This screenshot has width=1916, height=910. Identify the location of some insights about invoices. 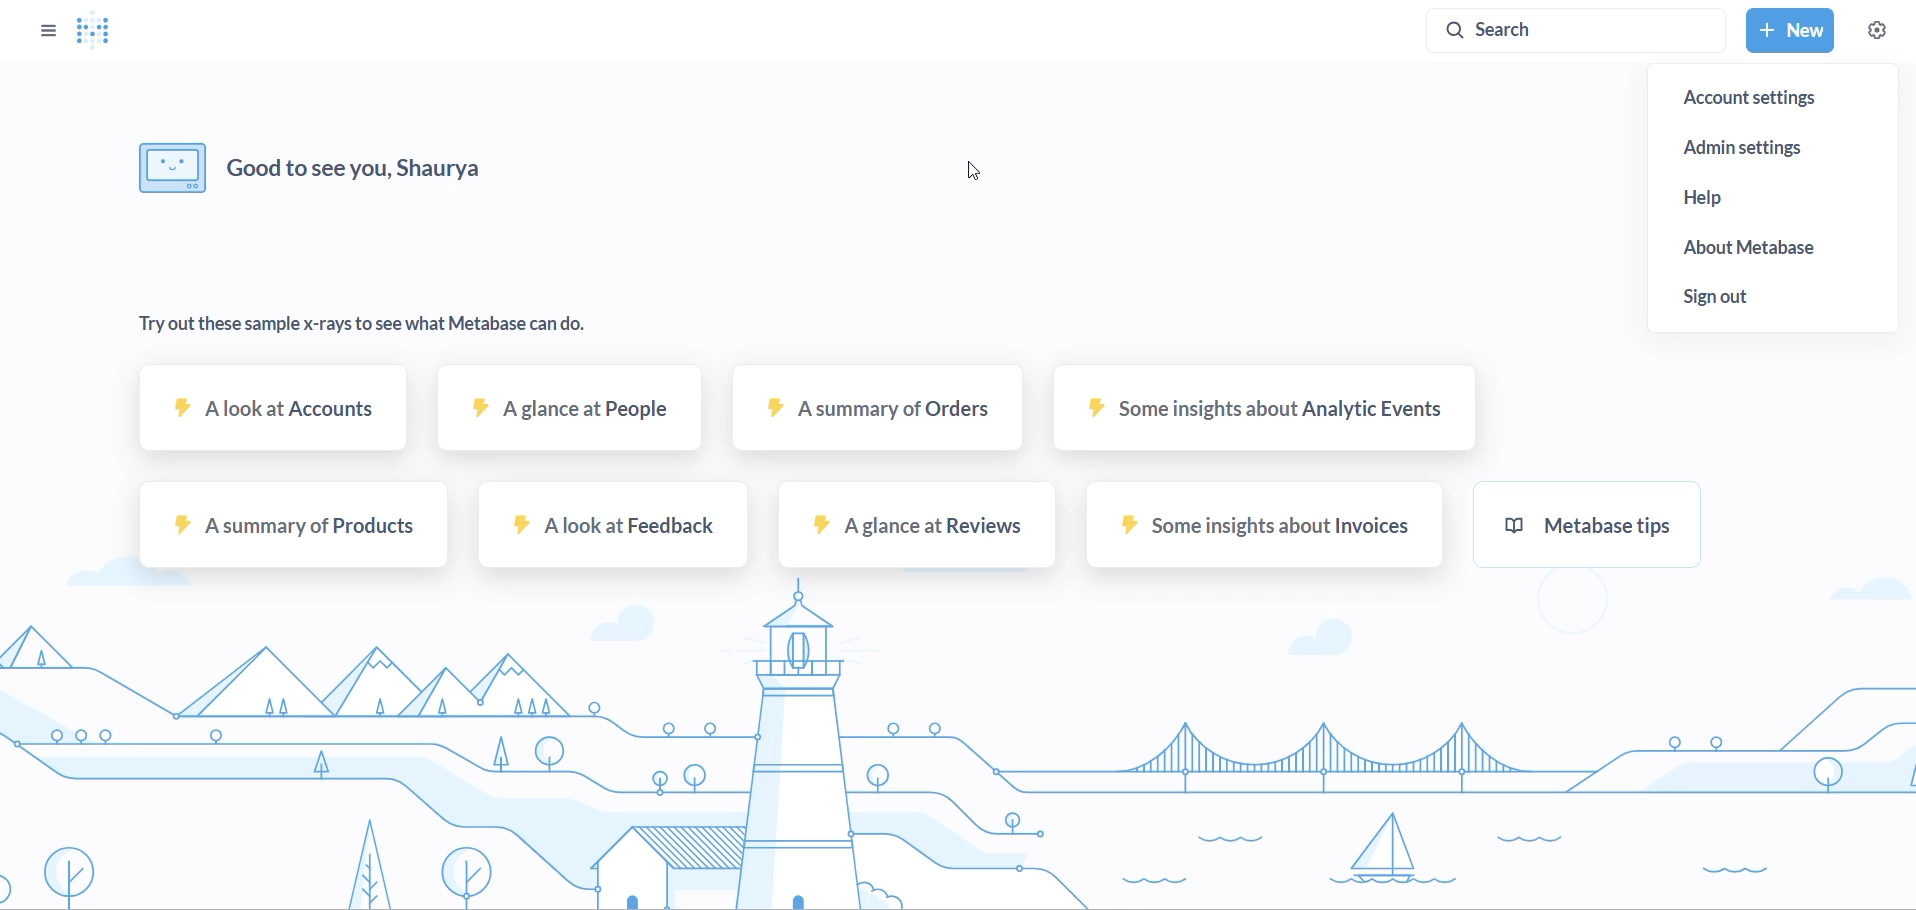
(1258, 533).